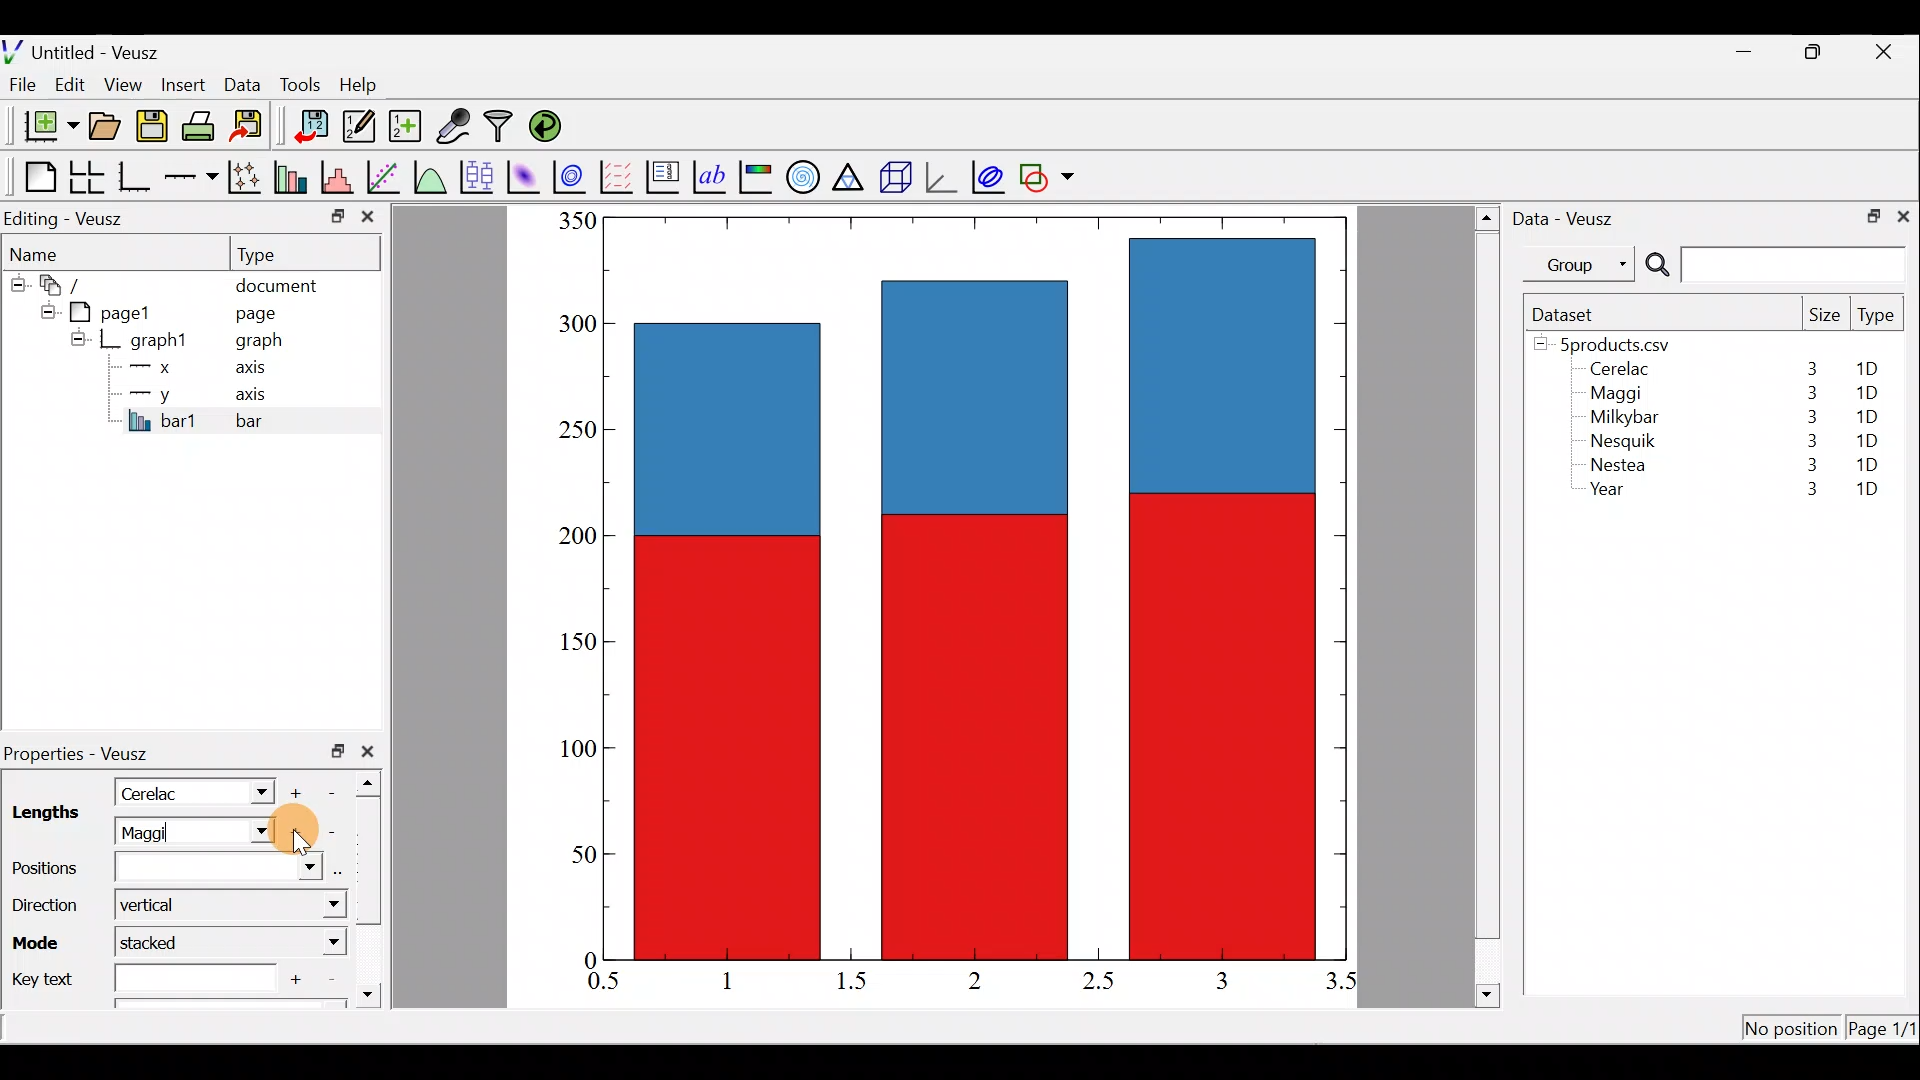  Describe the element at coordinates (1874, 369) in the screenshot. I see `1D` at that location.